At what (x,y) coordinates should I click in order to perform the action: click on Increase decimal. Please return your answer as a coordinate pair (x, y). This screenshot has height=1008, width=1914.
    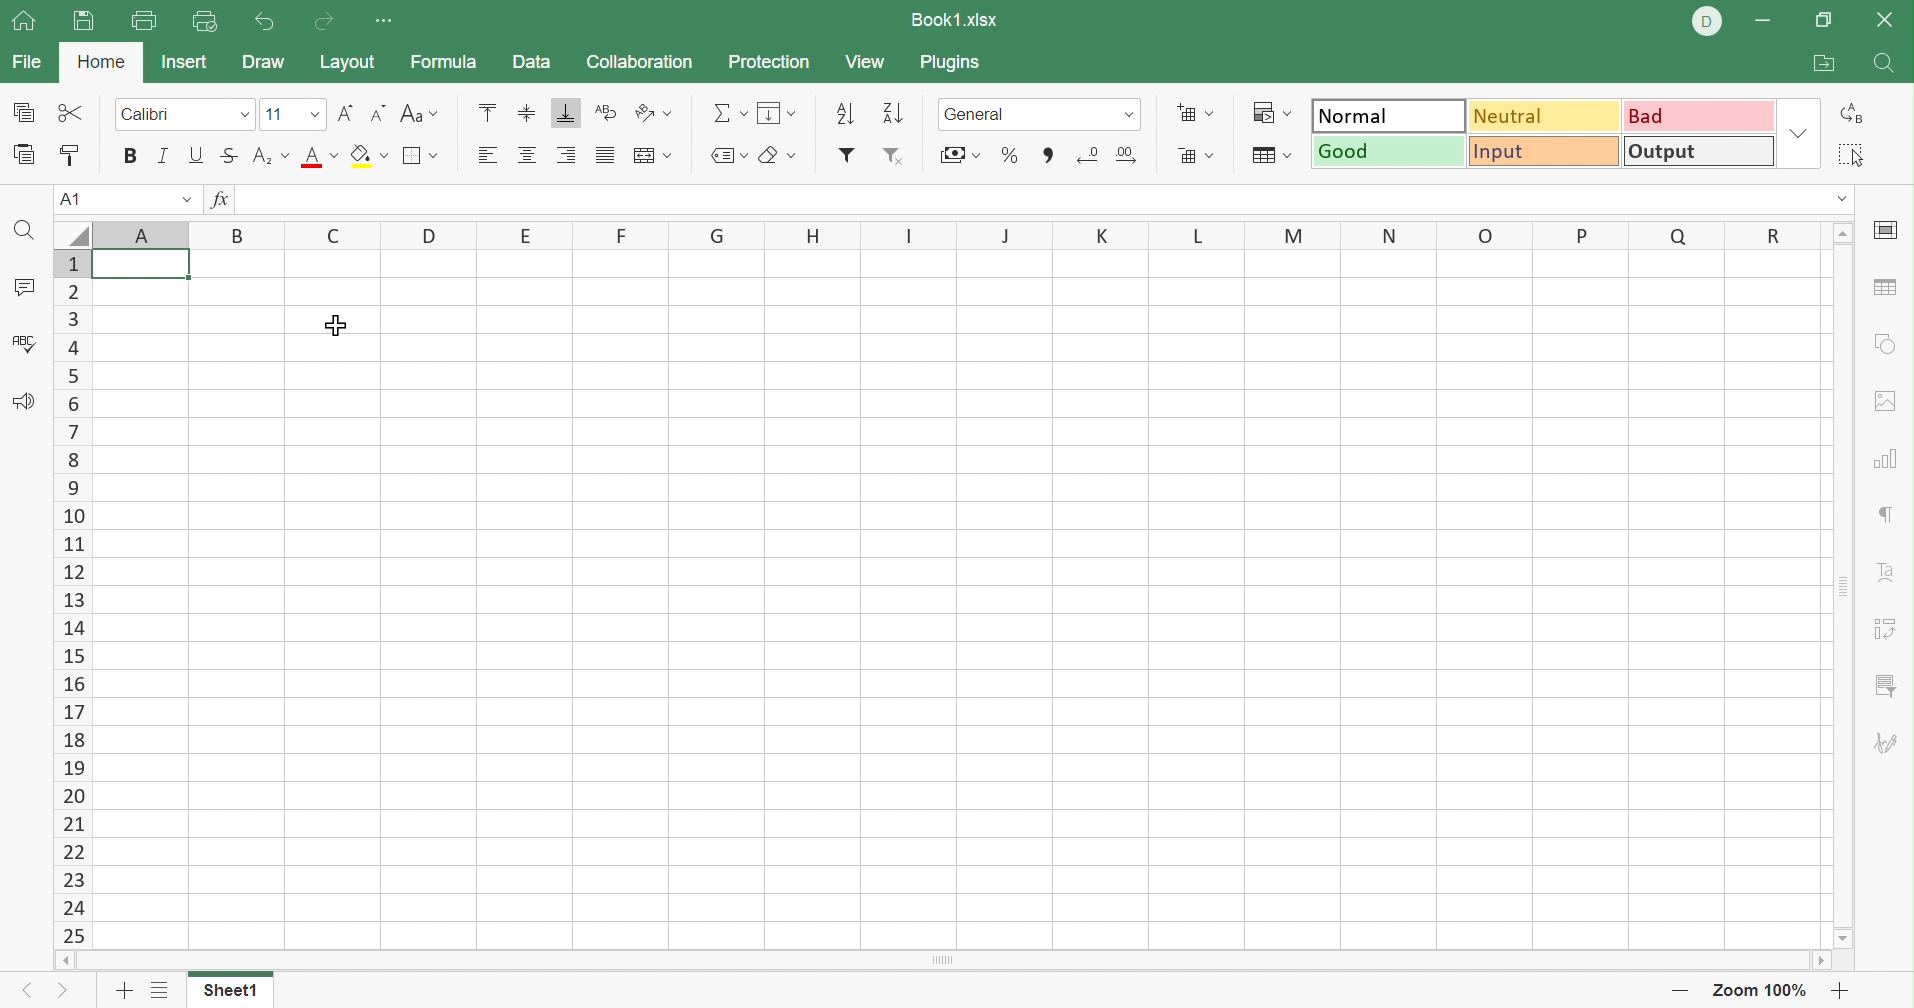
    Looking at the image, I should click on (1129, 156).